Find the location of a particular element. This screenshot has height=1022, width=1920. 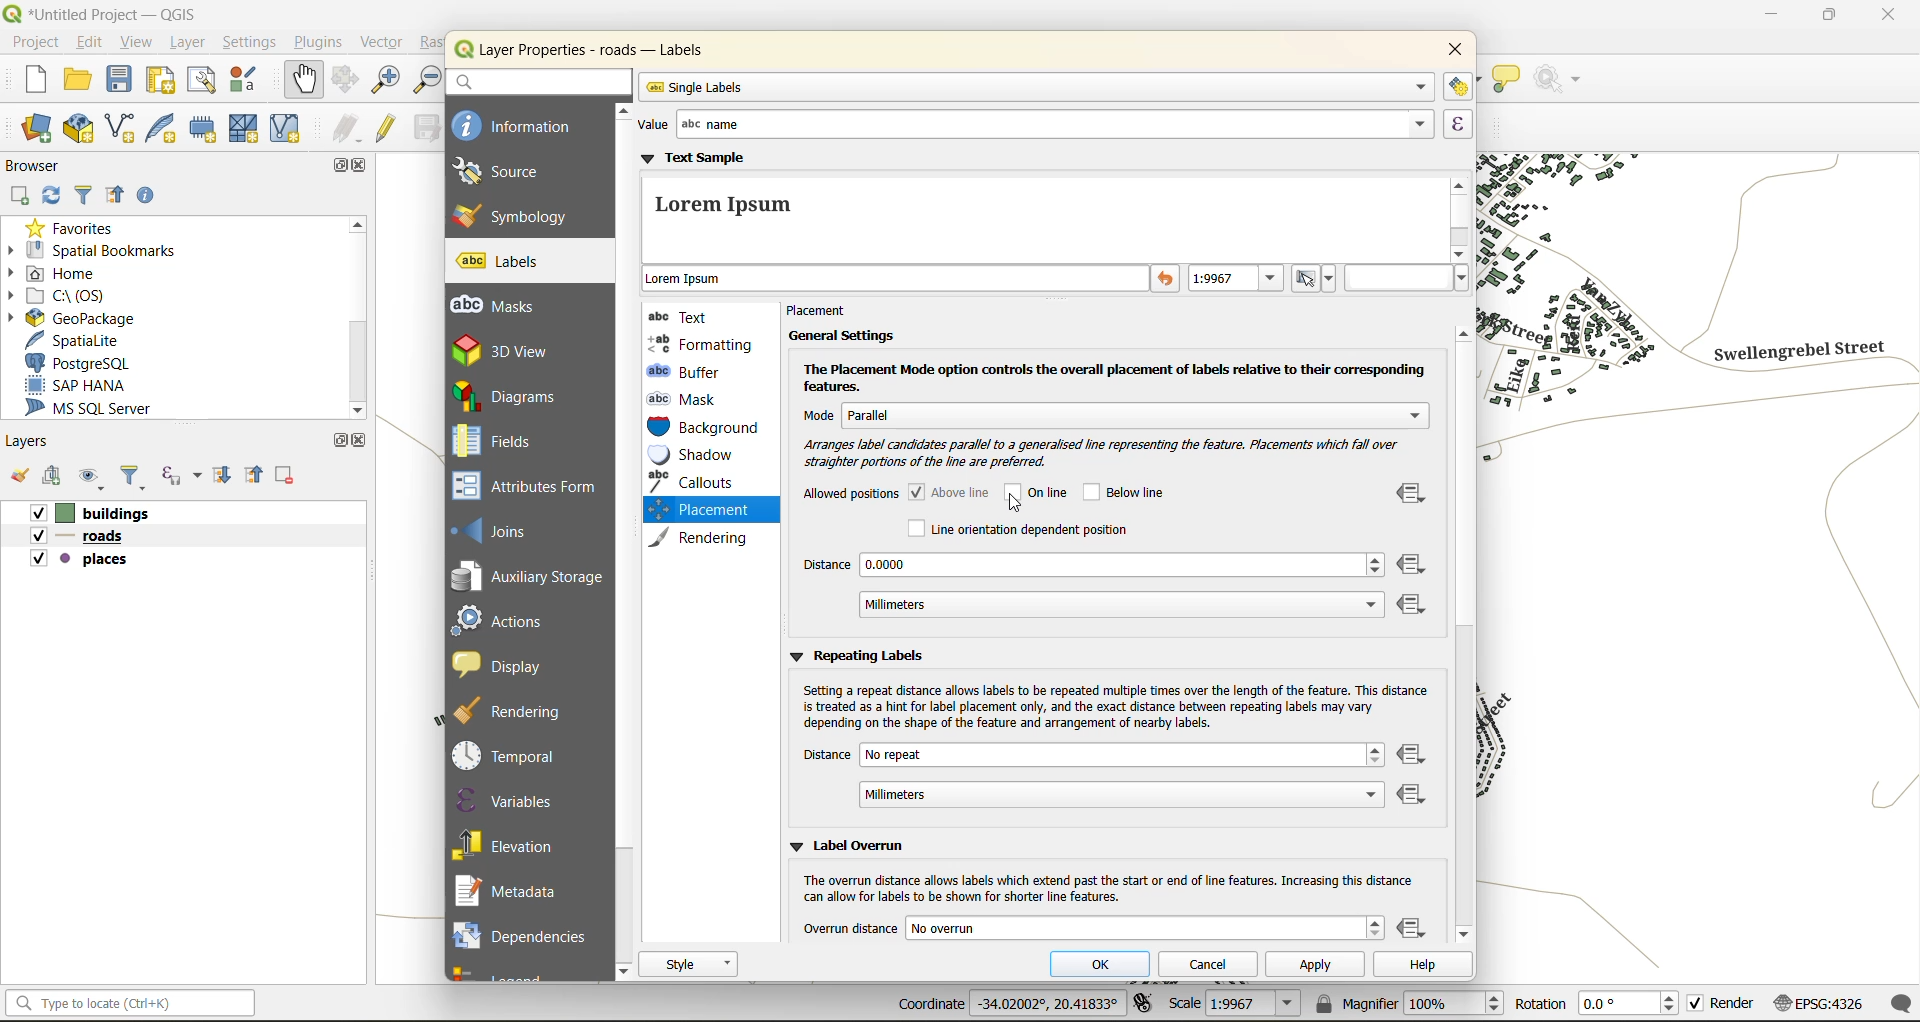

callouts is located at coordinates (697, 482).